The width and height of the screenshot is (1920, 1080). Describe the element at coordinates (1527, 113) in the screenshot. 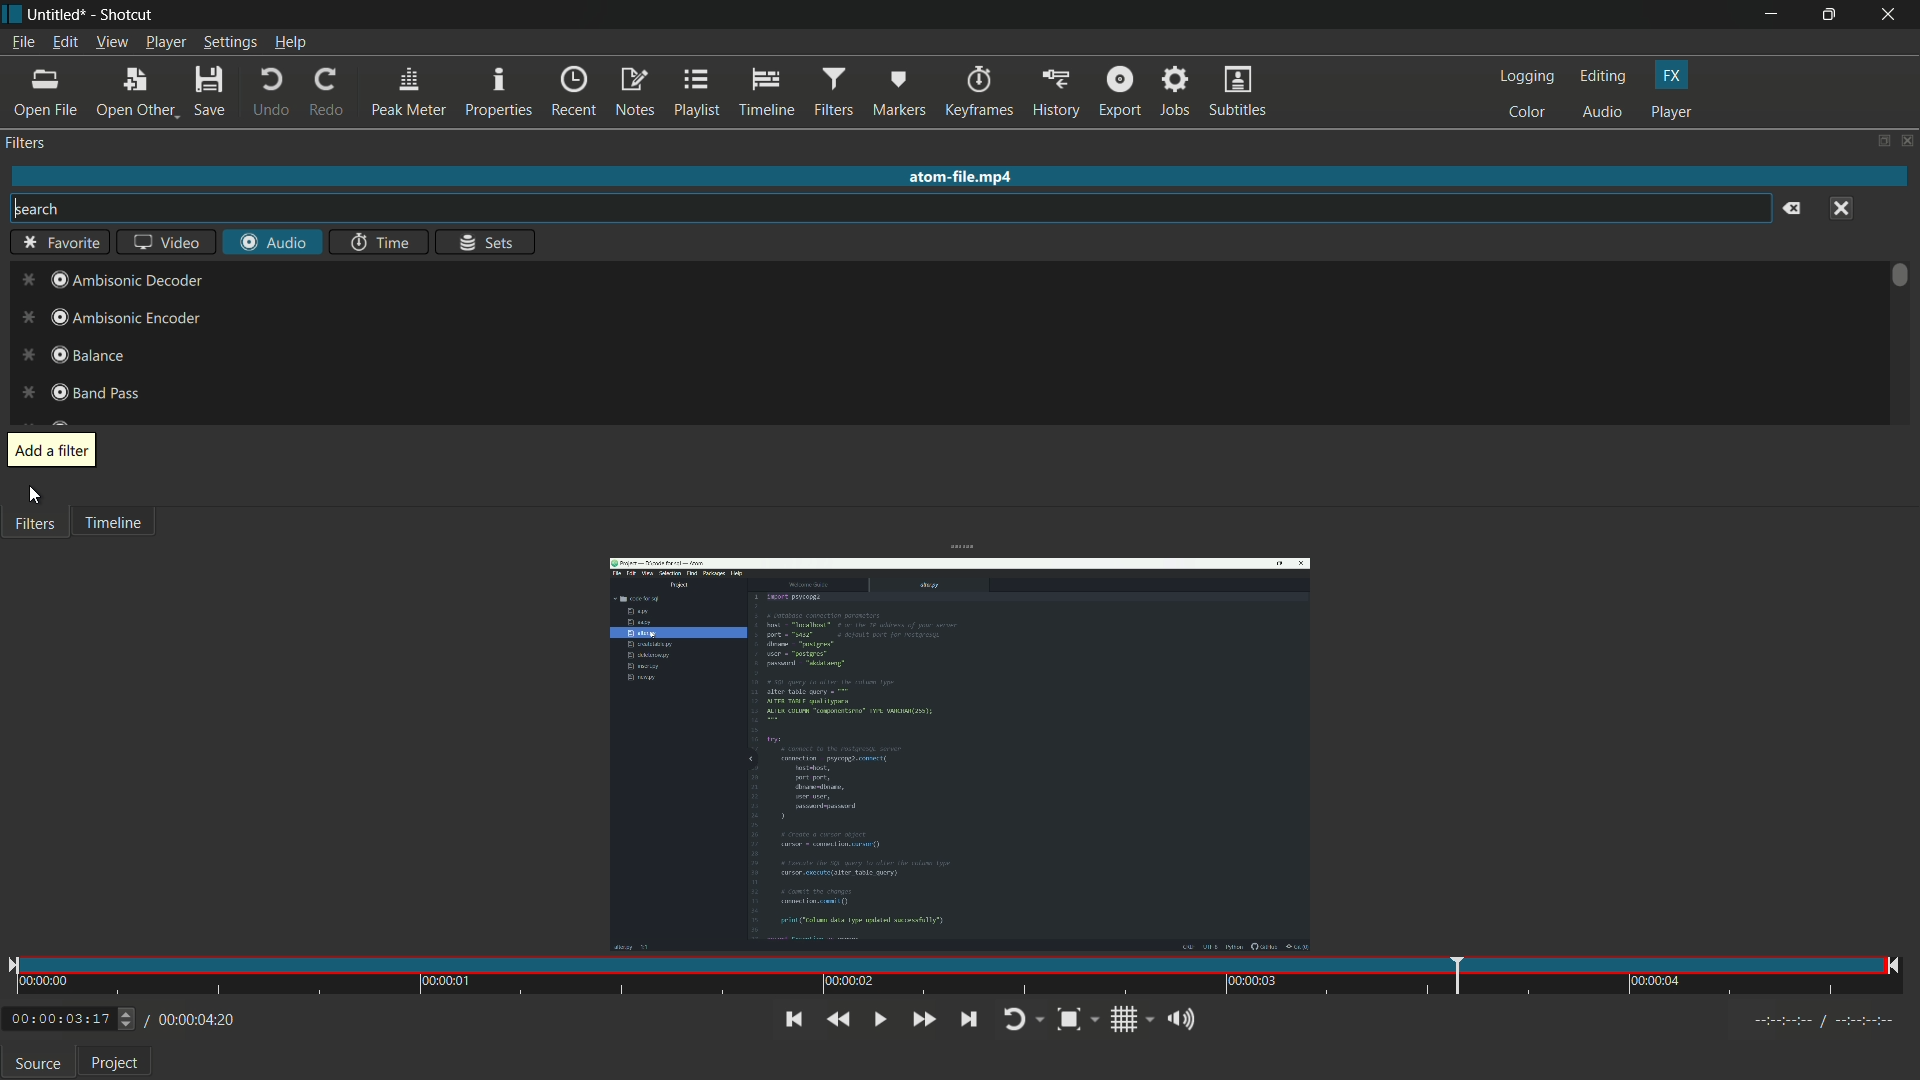

I see `color` at that location.